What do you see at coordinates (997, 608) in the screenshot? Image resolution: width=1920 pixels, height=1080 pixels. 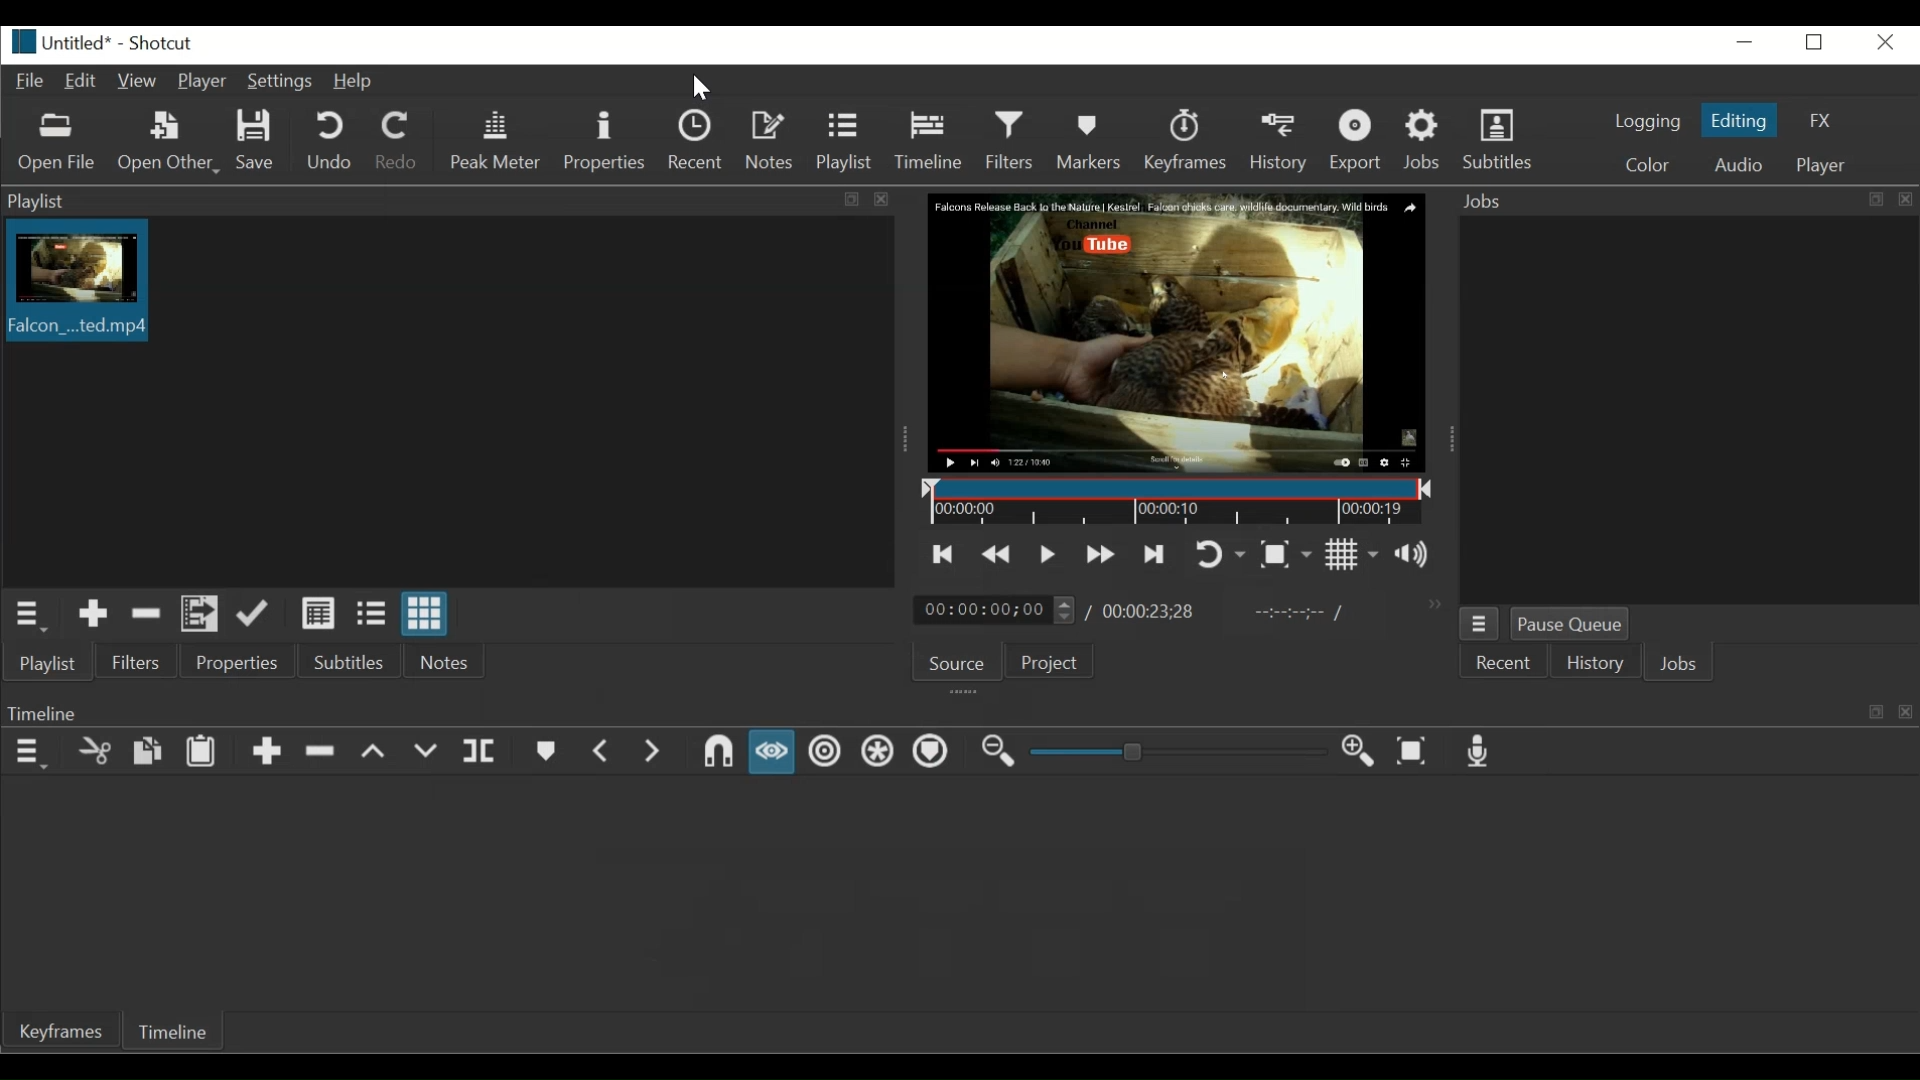 I see `00:00:00:00(Current Position)` at bounding box center [997, 608].